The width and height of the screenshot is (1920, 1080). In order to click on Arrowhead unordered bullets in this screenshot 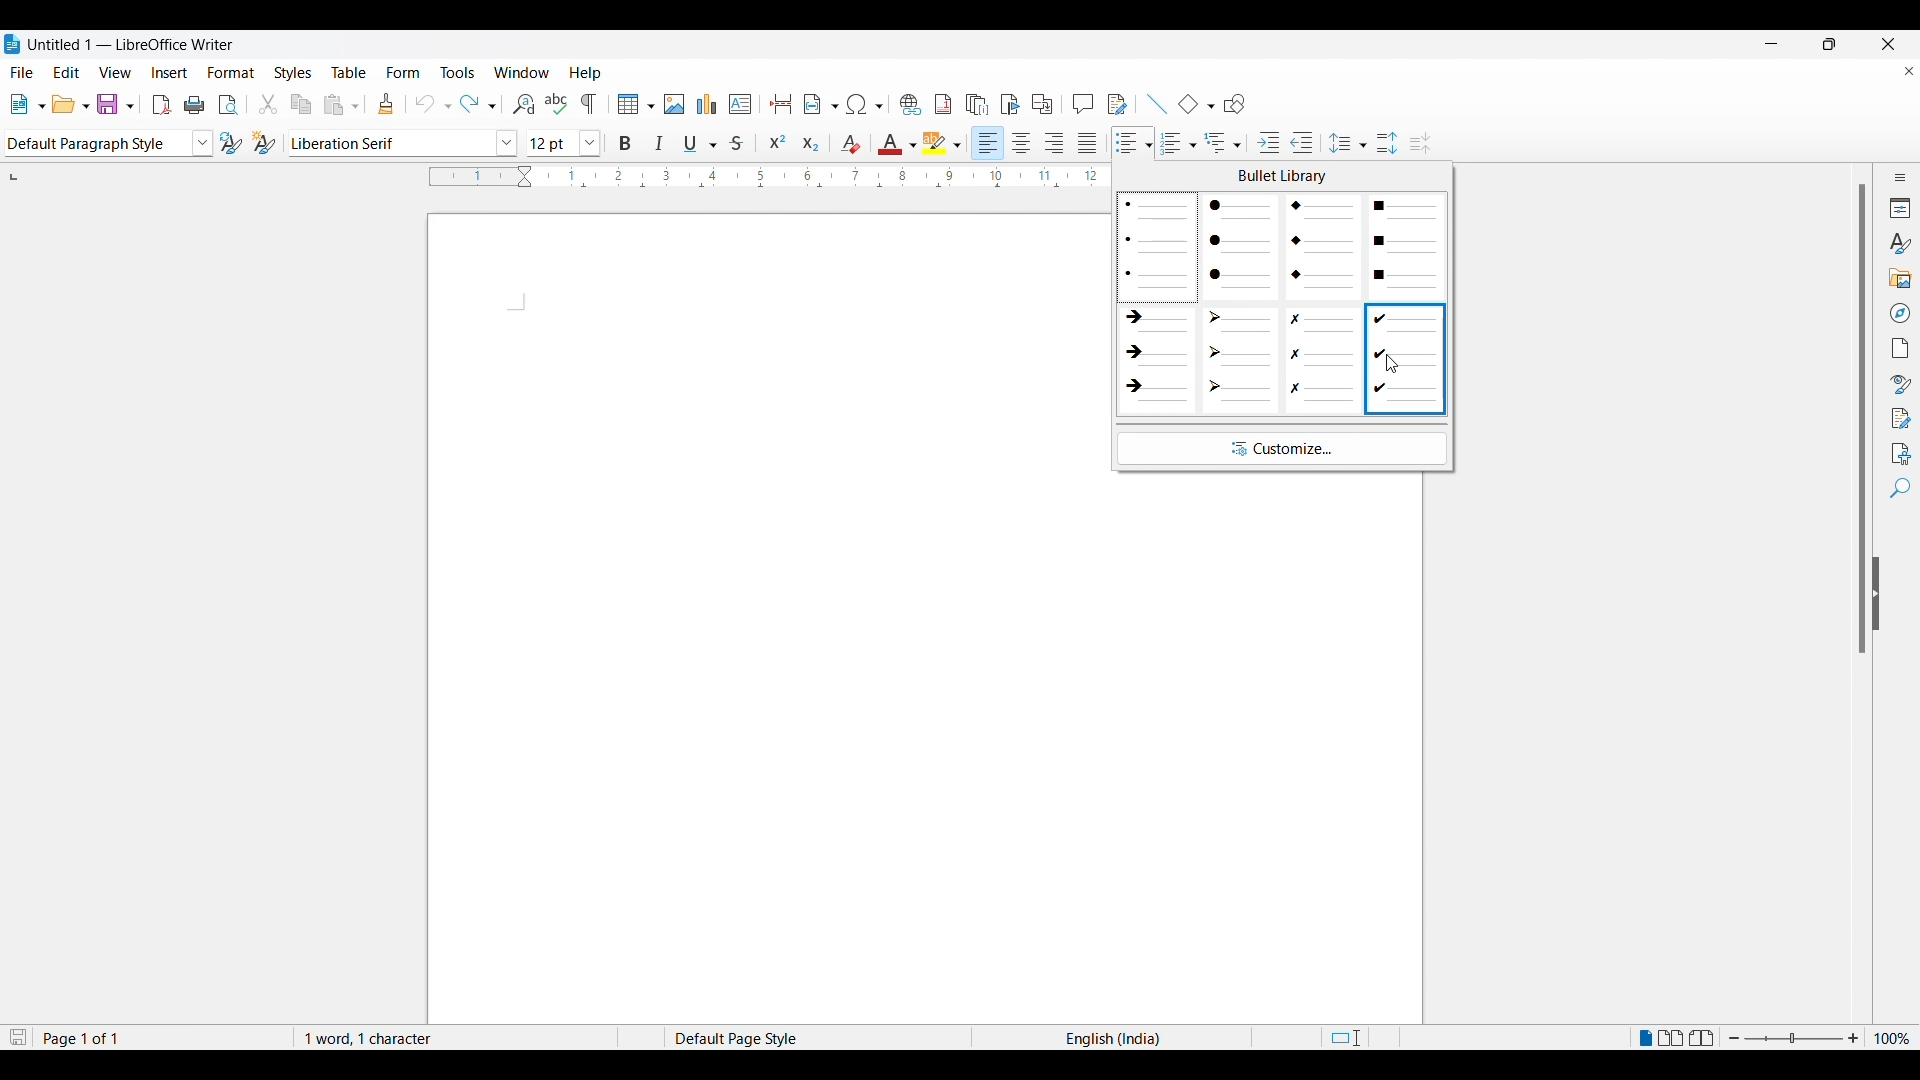, I will do `click(1240, 356)`.